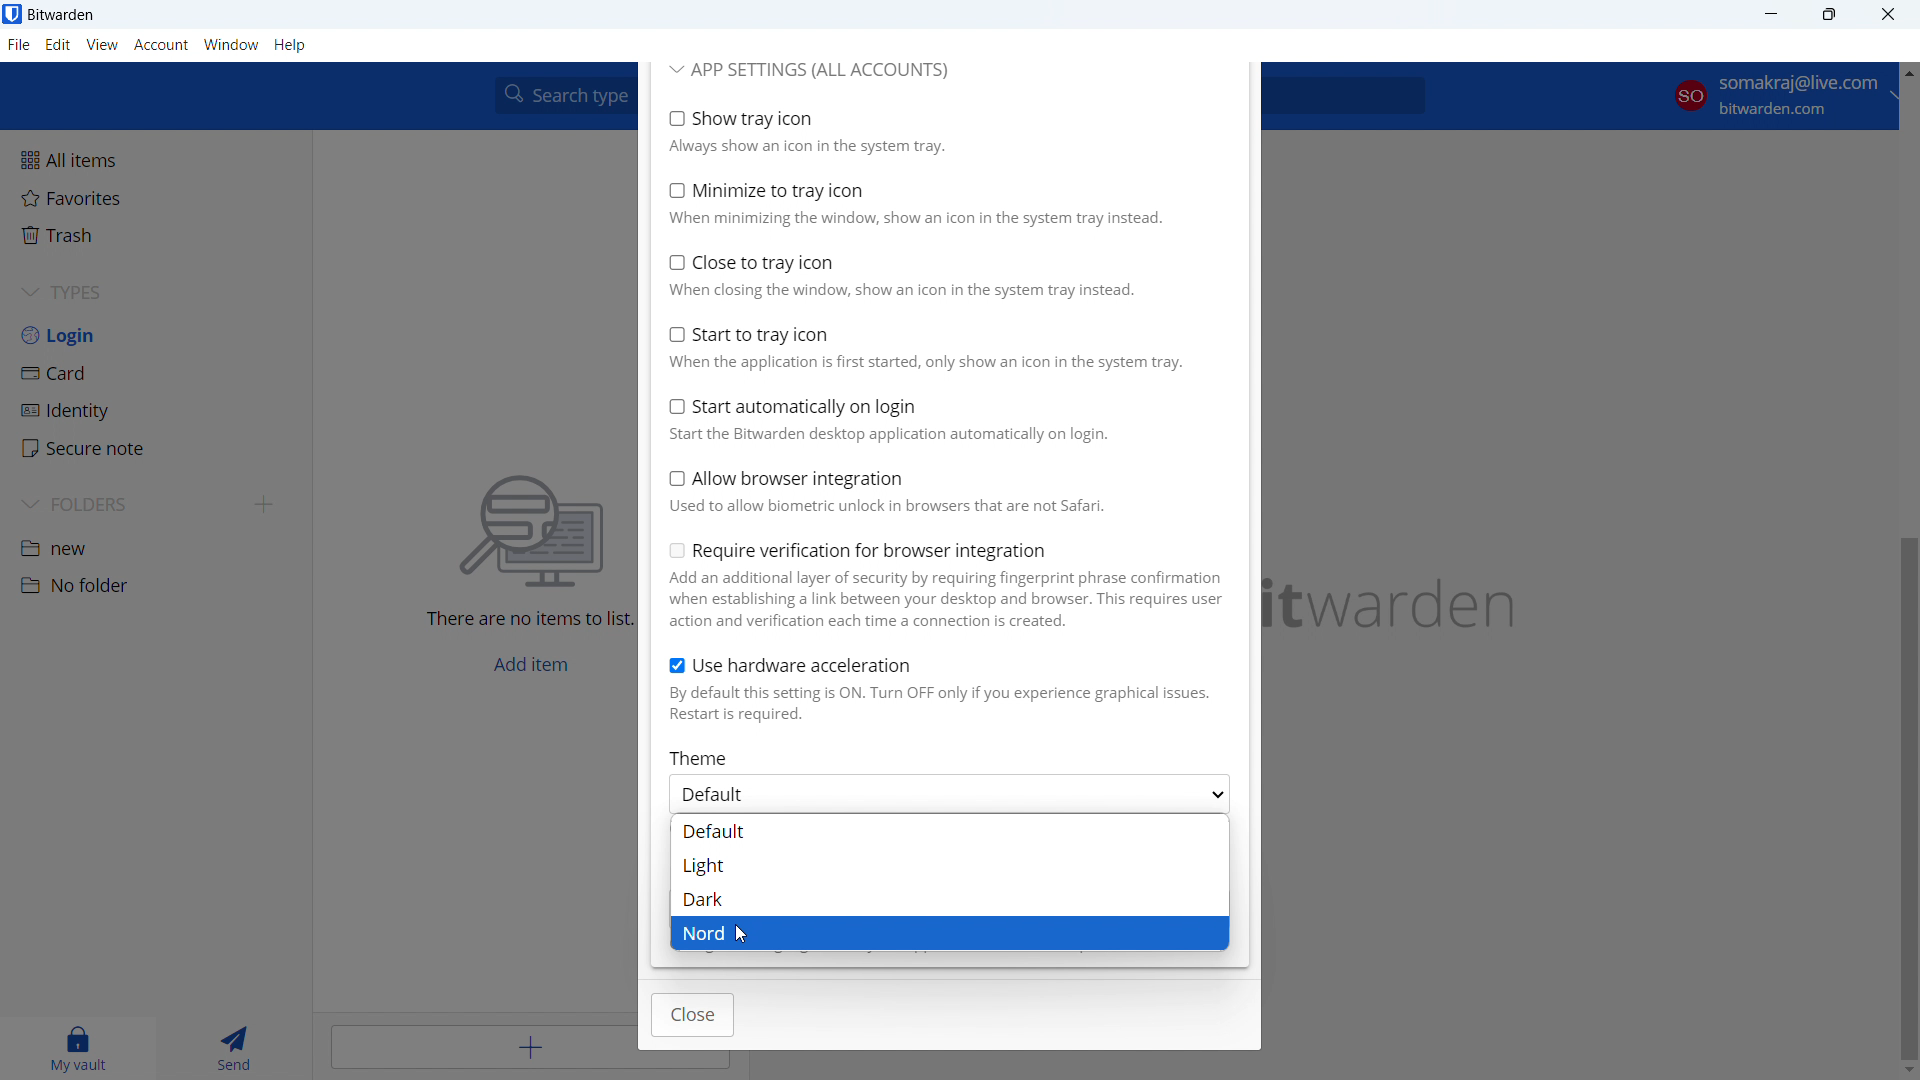 This screenshot has height=1080, width=1920. Describe the element at coordinates (161, 46) in the screenshot. I see `account` at that location.